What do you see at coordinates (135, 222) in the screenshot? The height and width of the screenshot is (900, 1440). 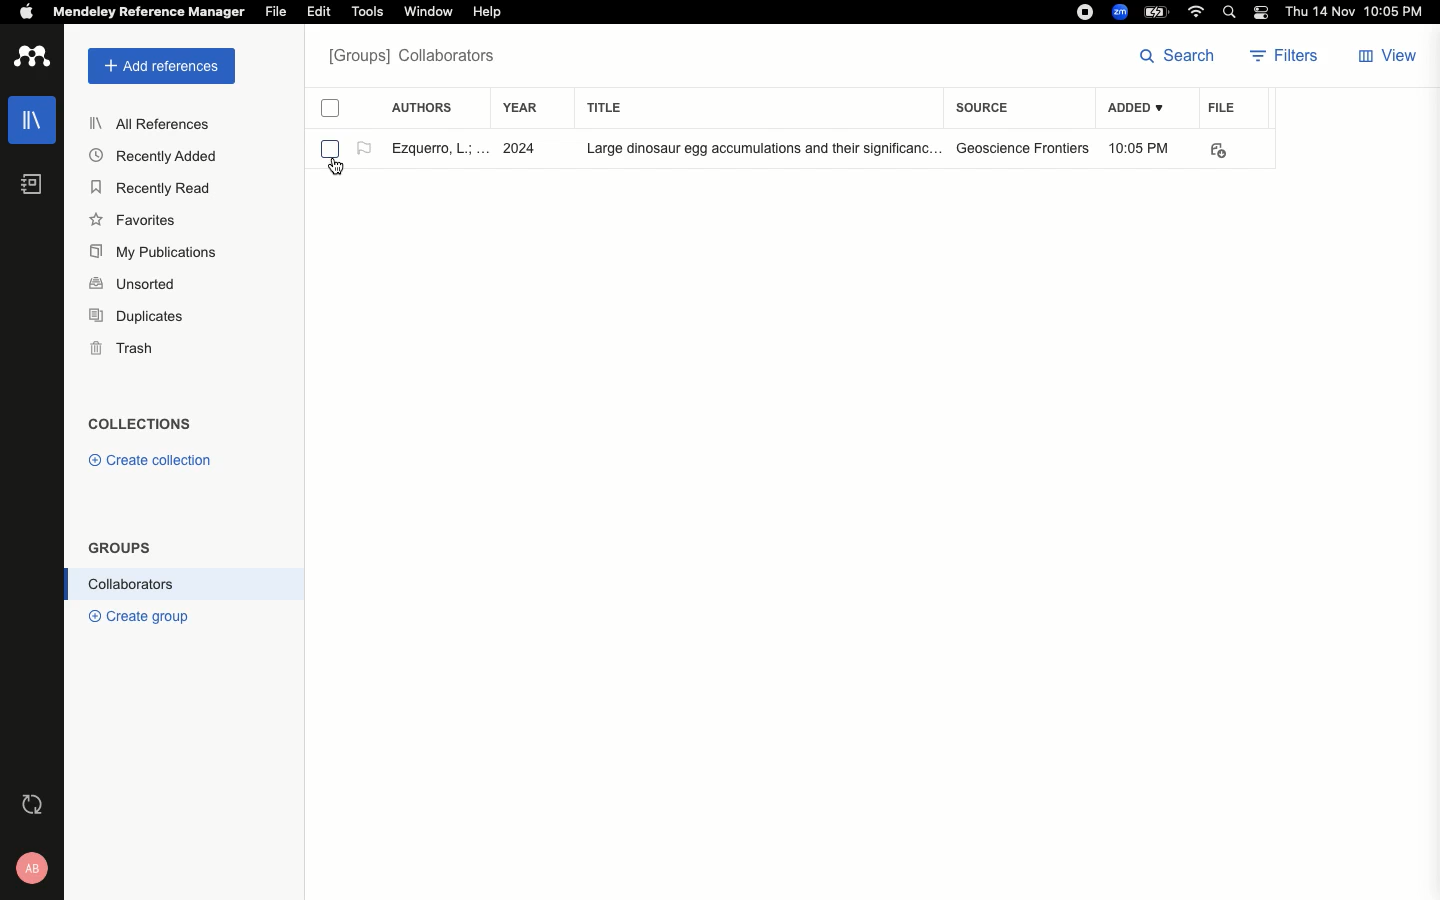 I see `Favorites` at bounding box center [135, 222].